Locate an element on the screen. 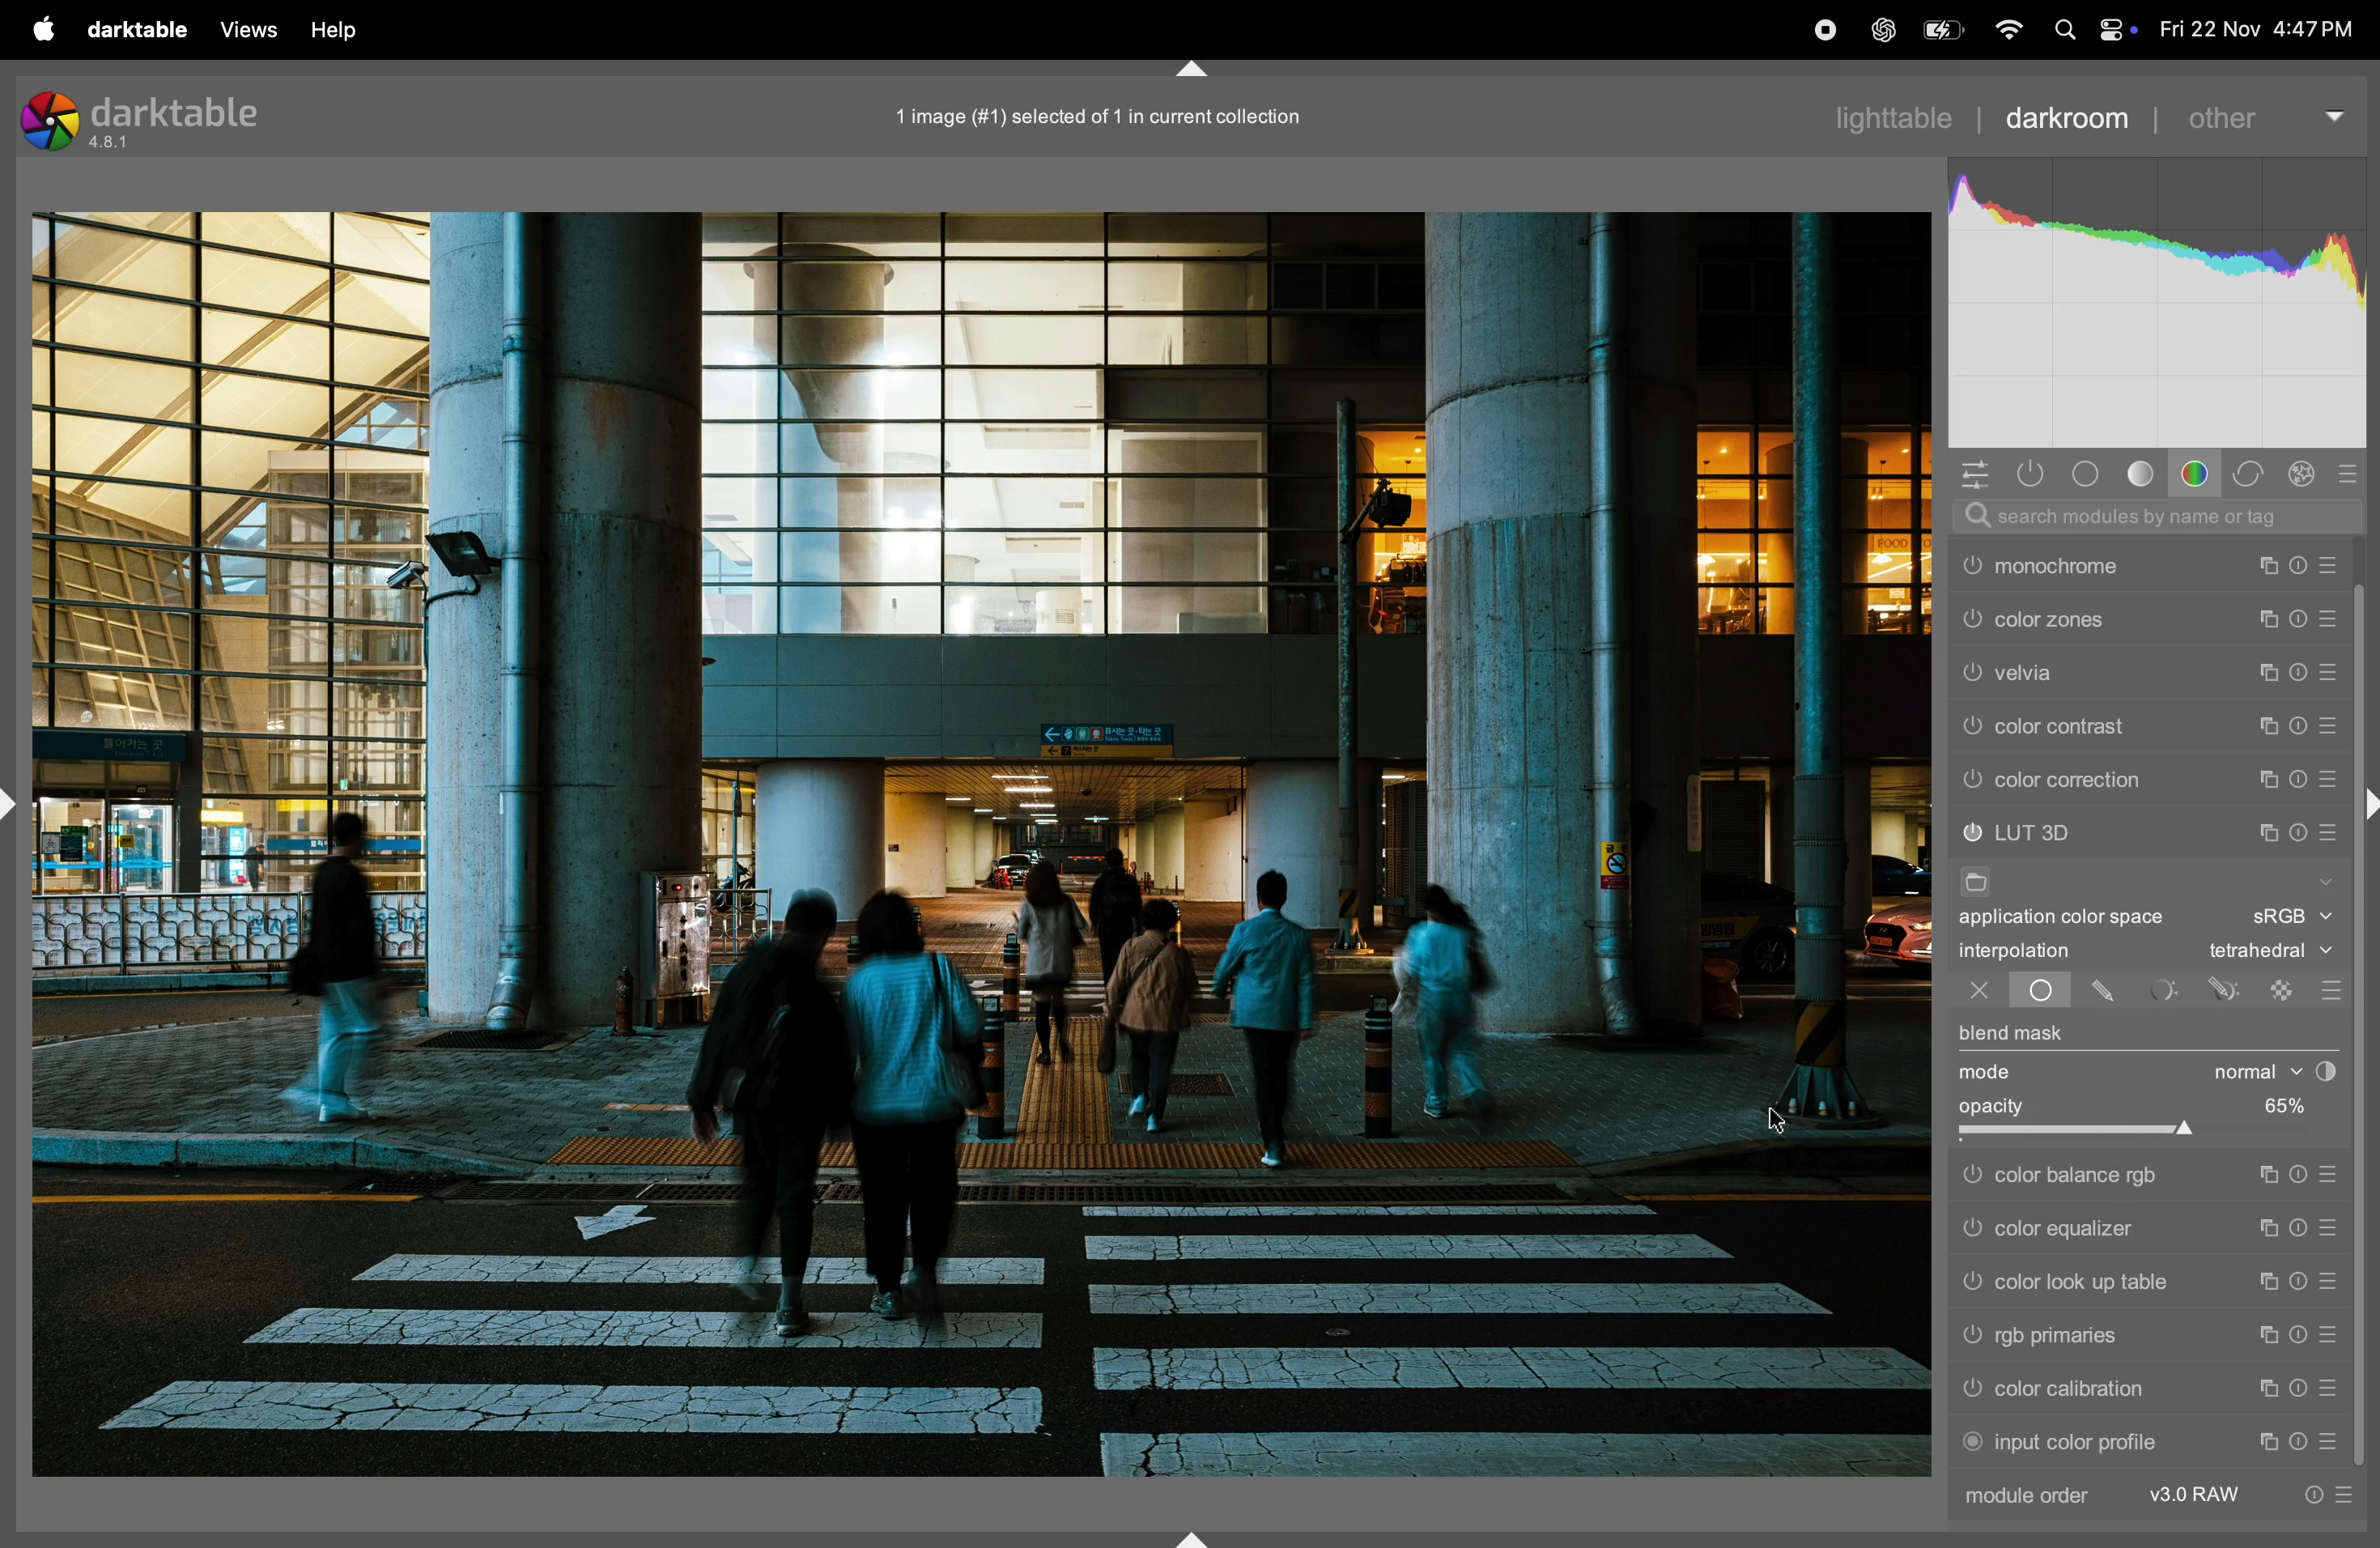  reset is located at coordinates (2303, 1176).